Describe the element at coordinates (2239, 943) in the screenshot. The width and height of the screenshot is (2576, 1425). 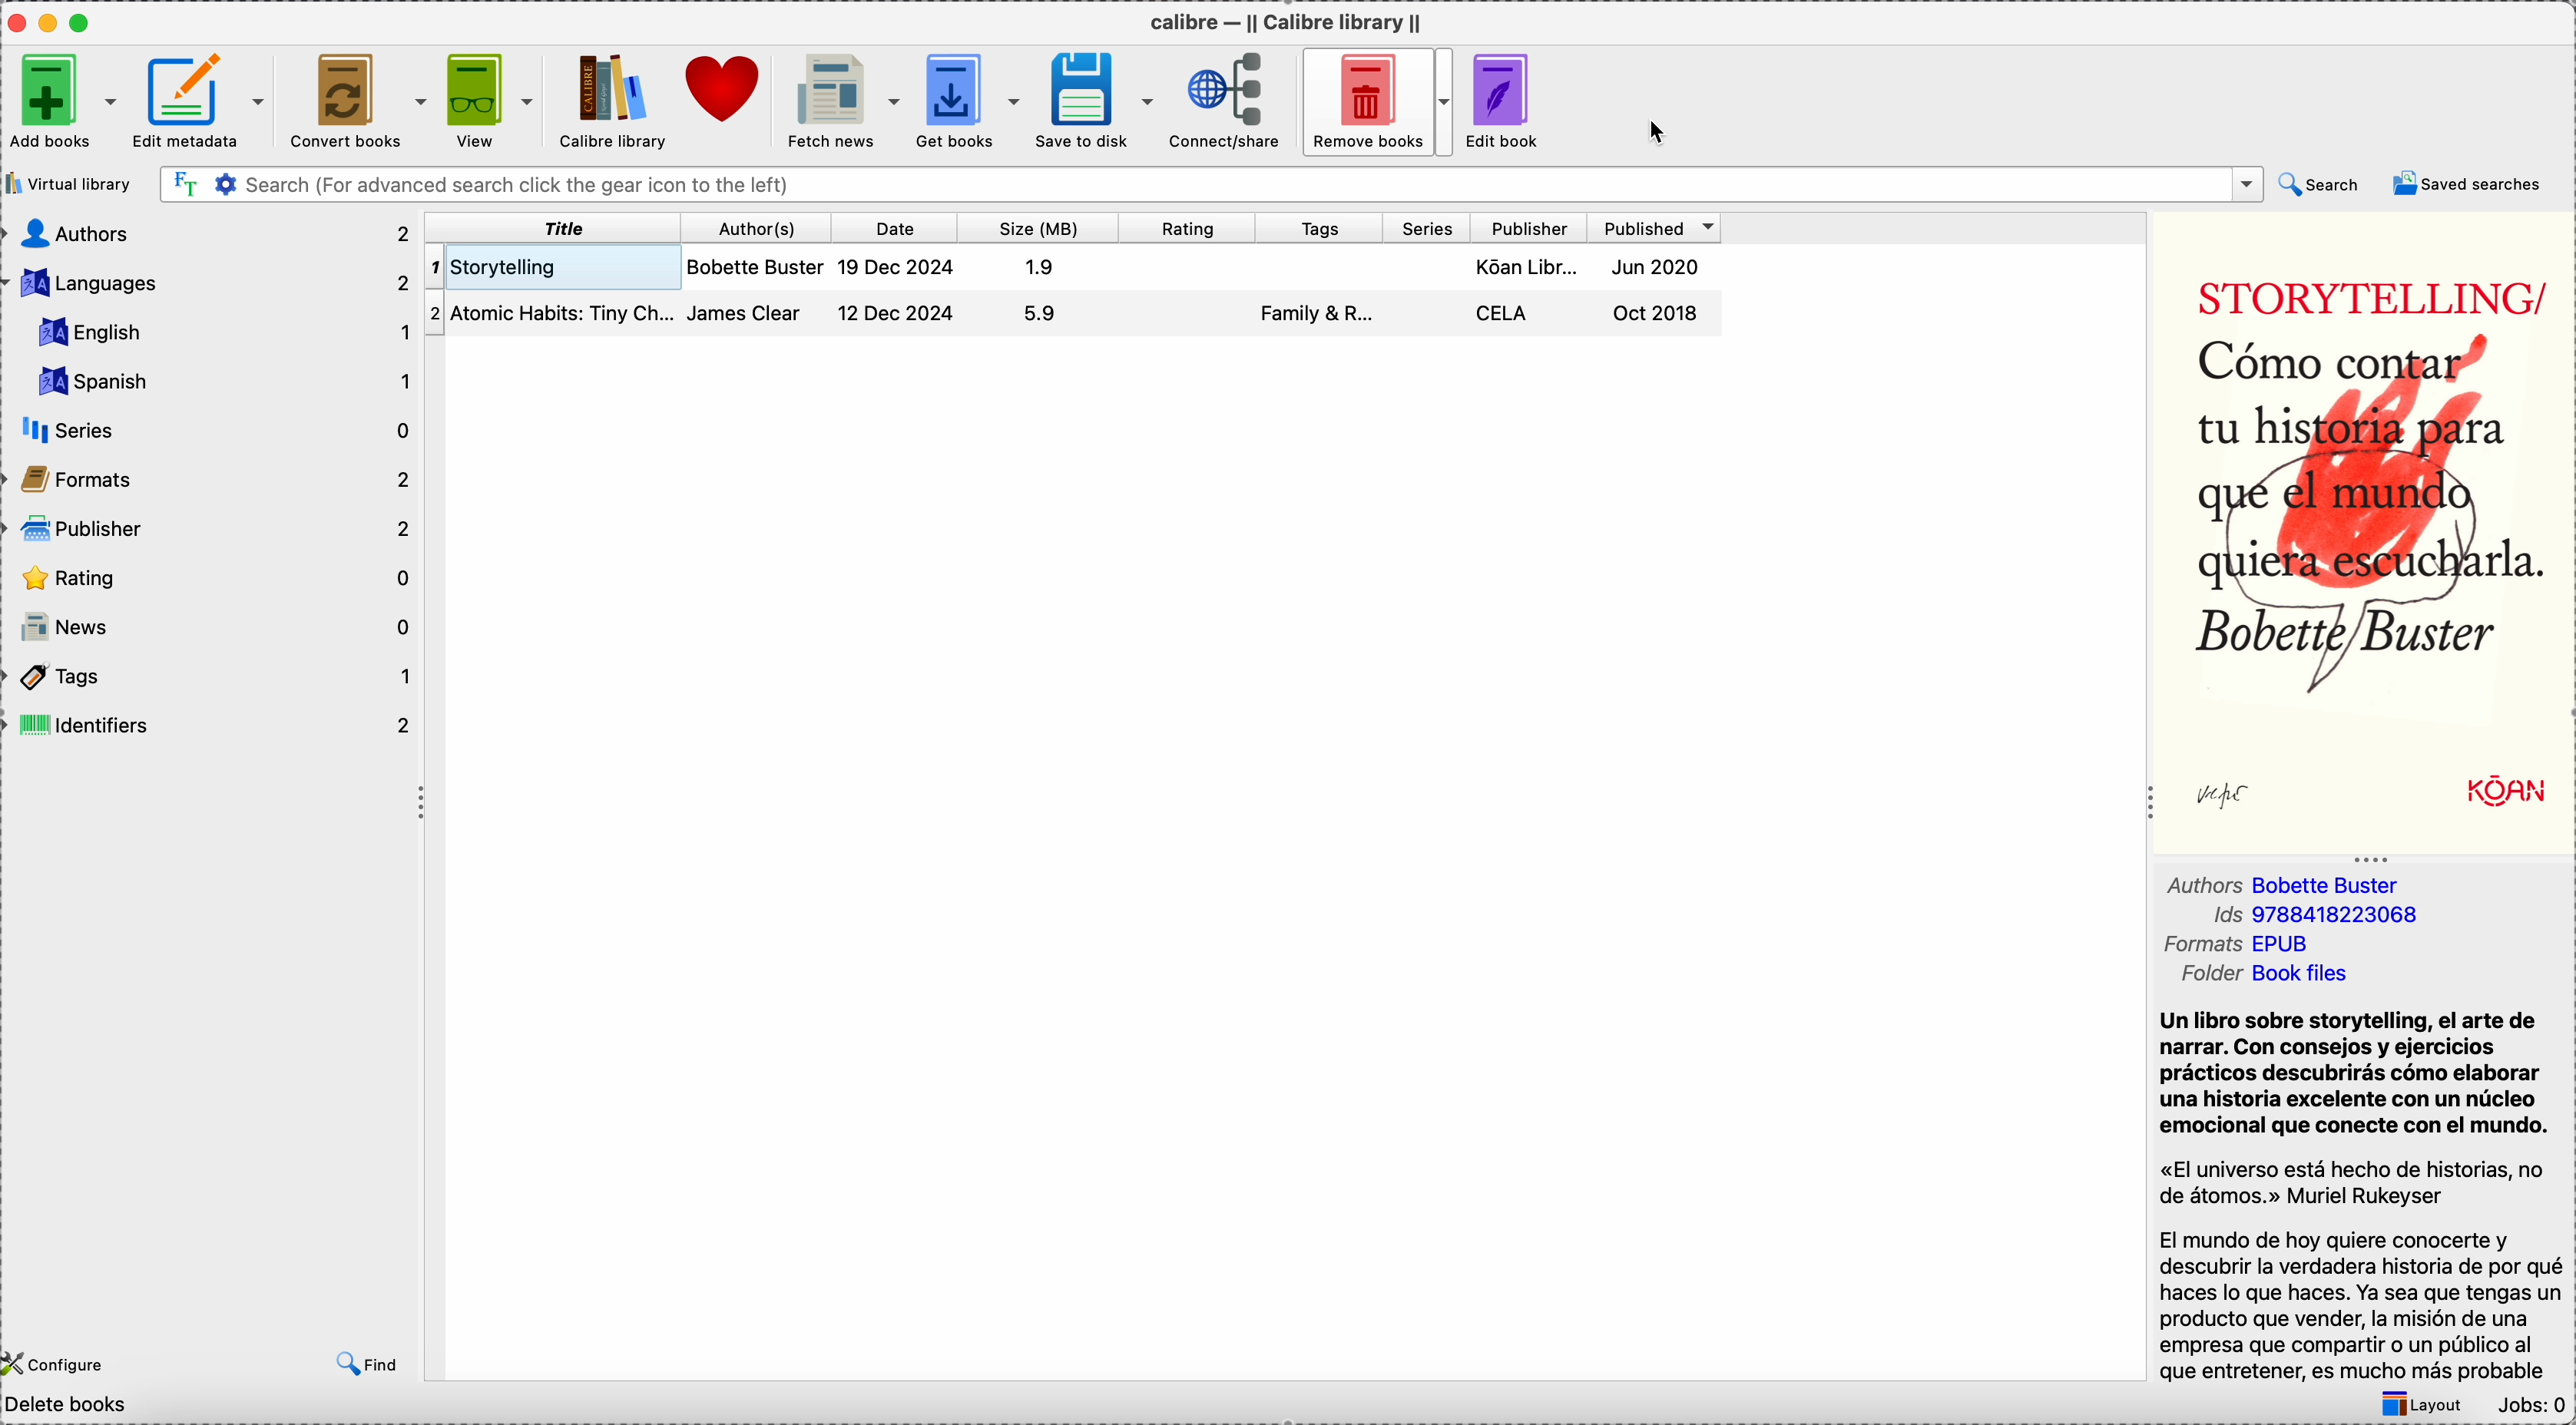
I see `formats EPUB` at that location.